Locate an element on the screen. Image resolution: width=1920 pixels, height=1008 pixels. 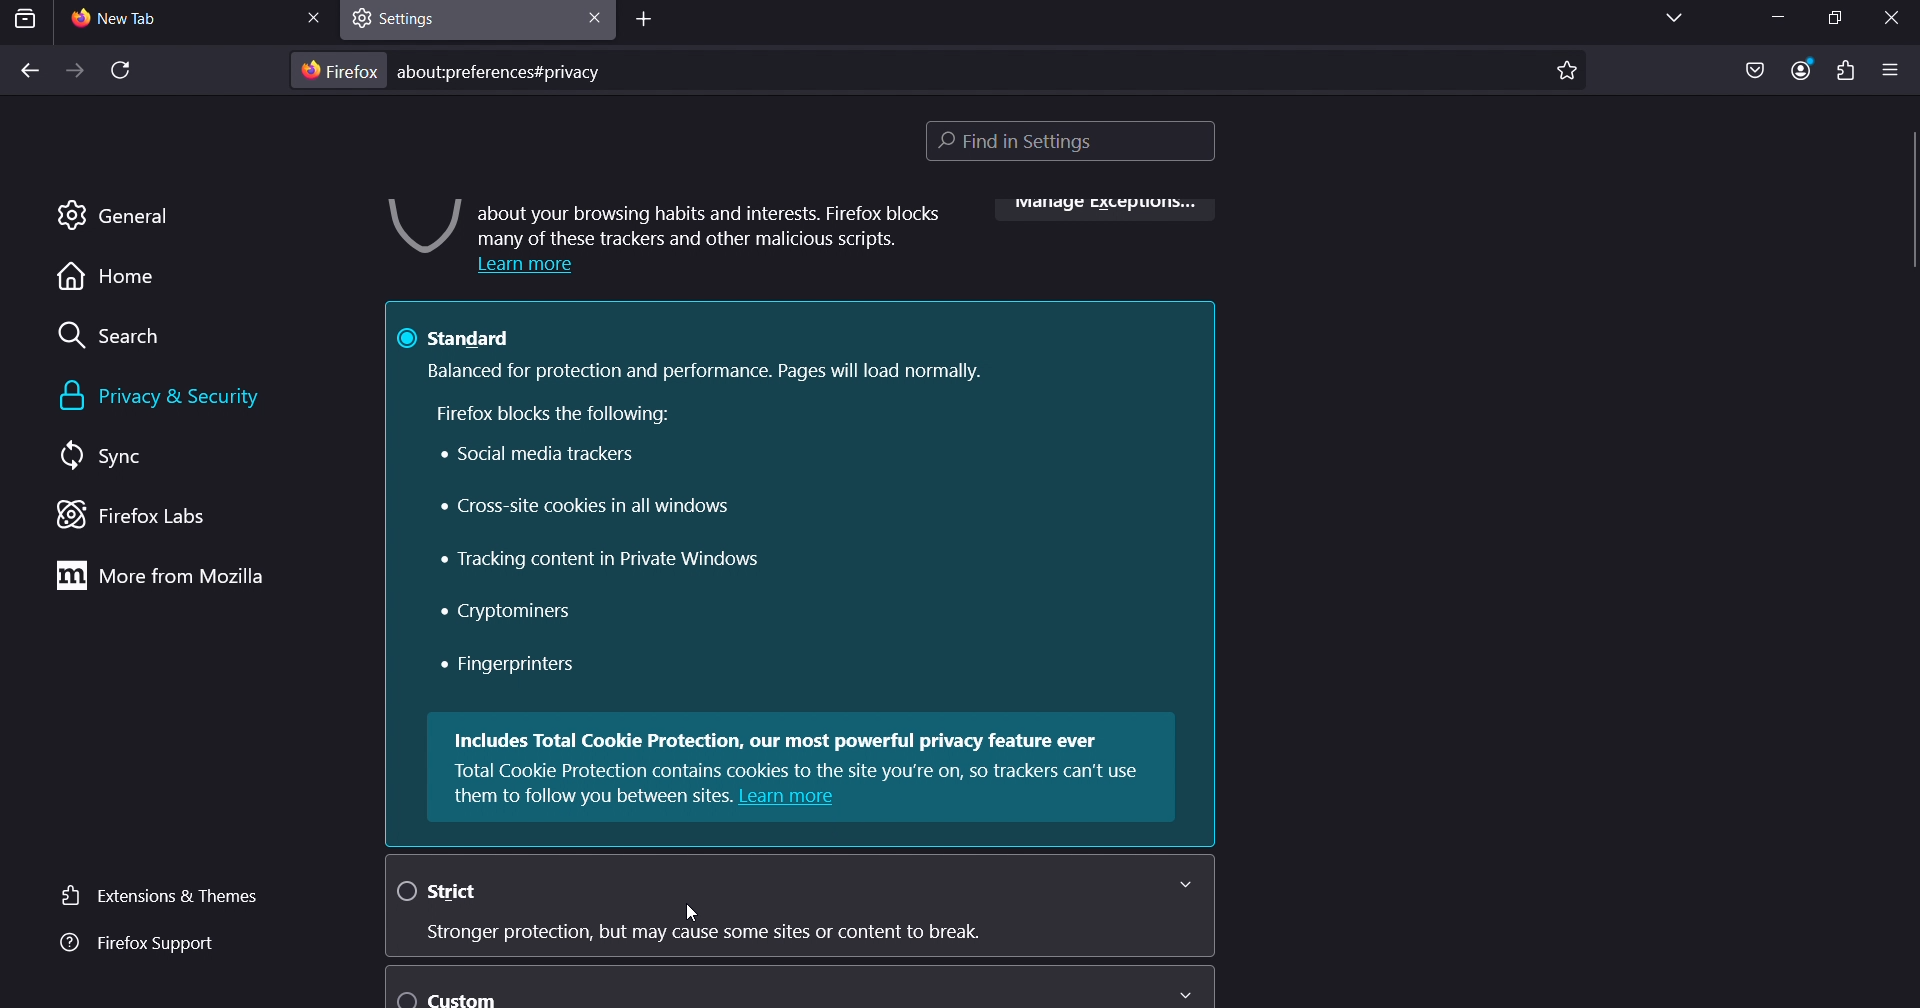
manage exceptions is located at coordinates (1099, 208).